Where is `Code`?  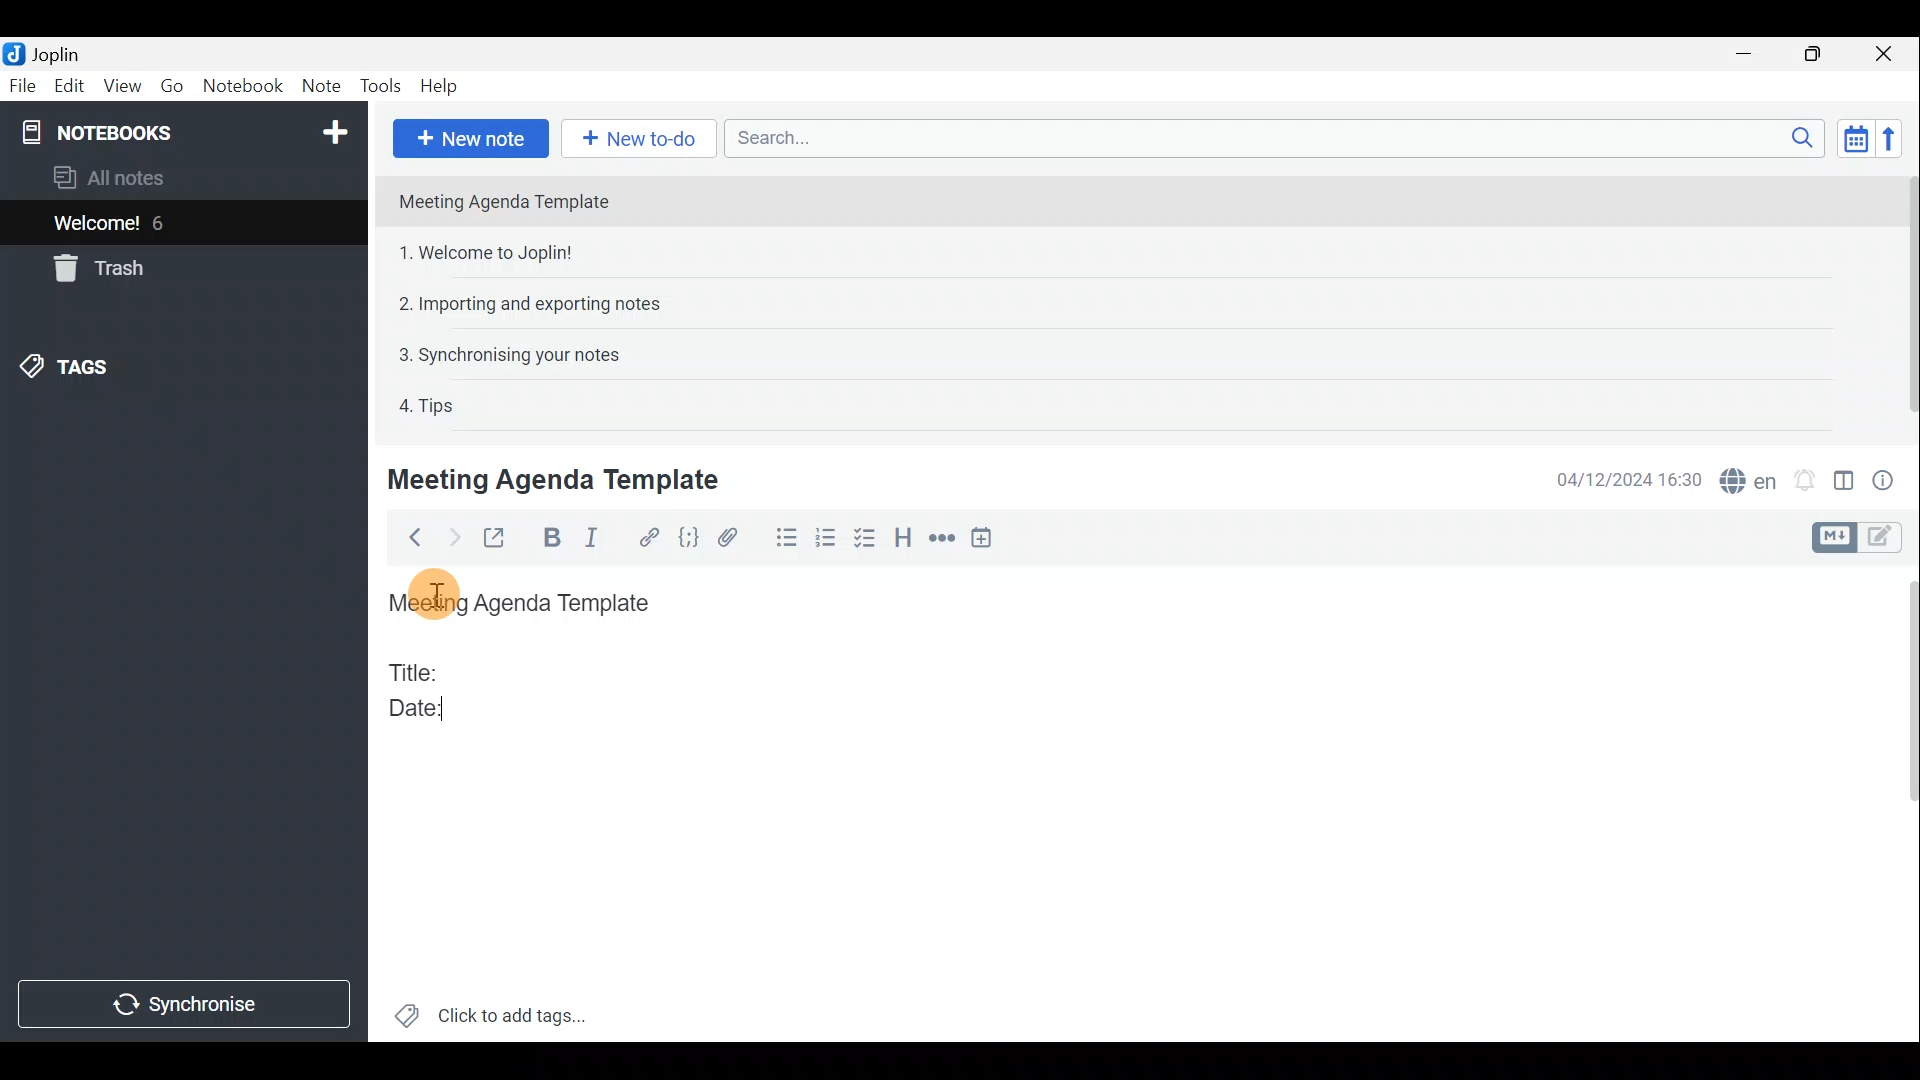 Code is located at coordinates (689, 540).